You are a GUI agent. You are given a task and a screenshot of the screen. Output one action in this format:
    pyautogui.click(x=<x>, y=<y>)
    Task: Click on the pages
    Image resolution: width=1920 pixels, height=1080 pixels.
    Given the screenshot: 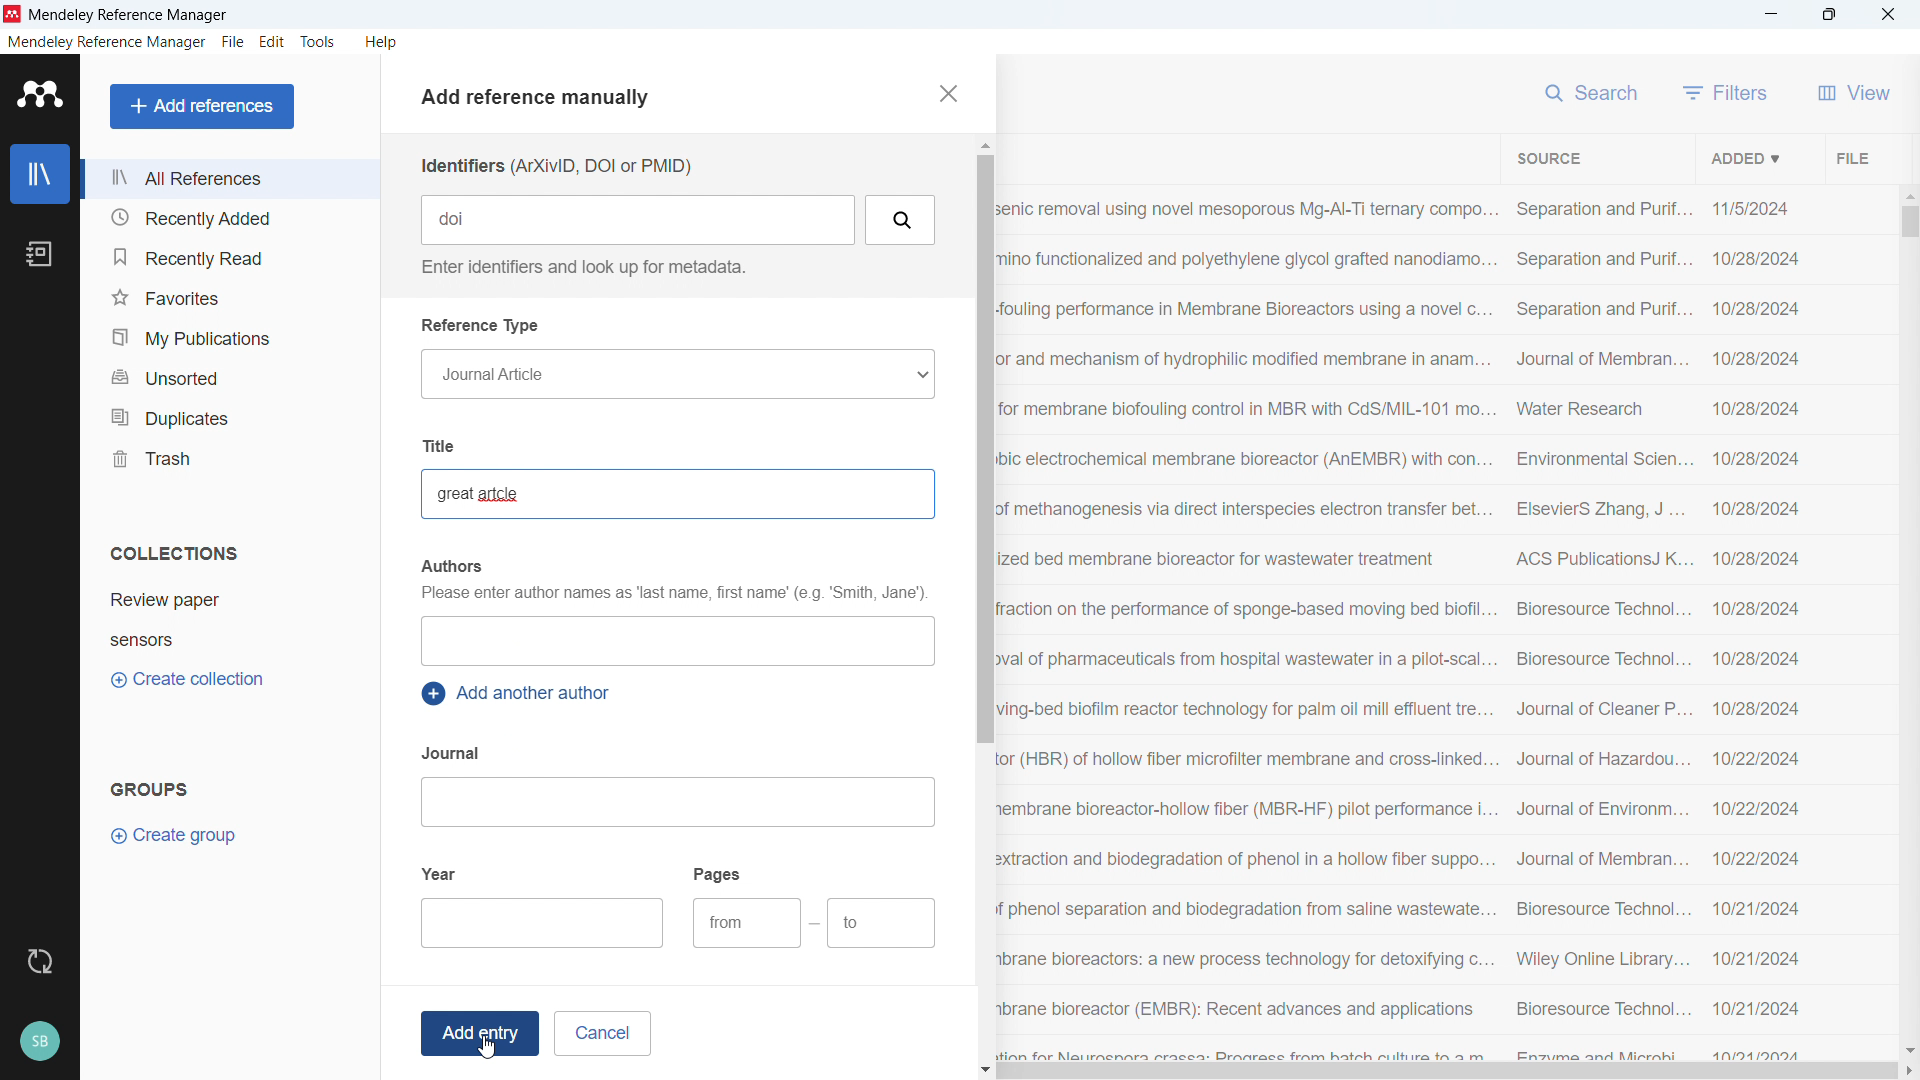 What is the action you would take?
    pyautogui.click(x=719, y=873)
    